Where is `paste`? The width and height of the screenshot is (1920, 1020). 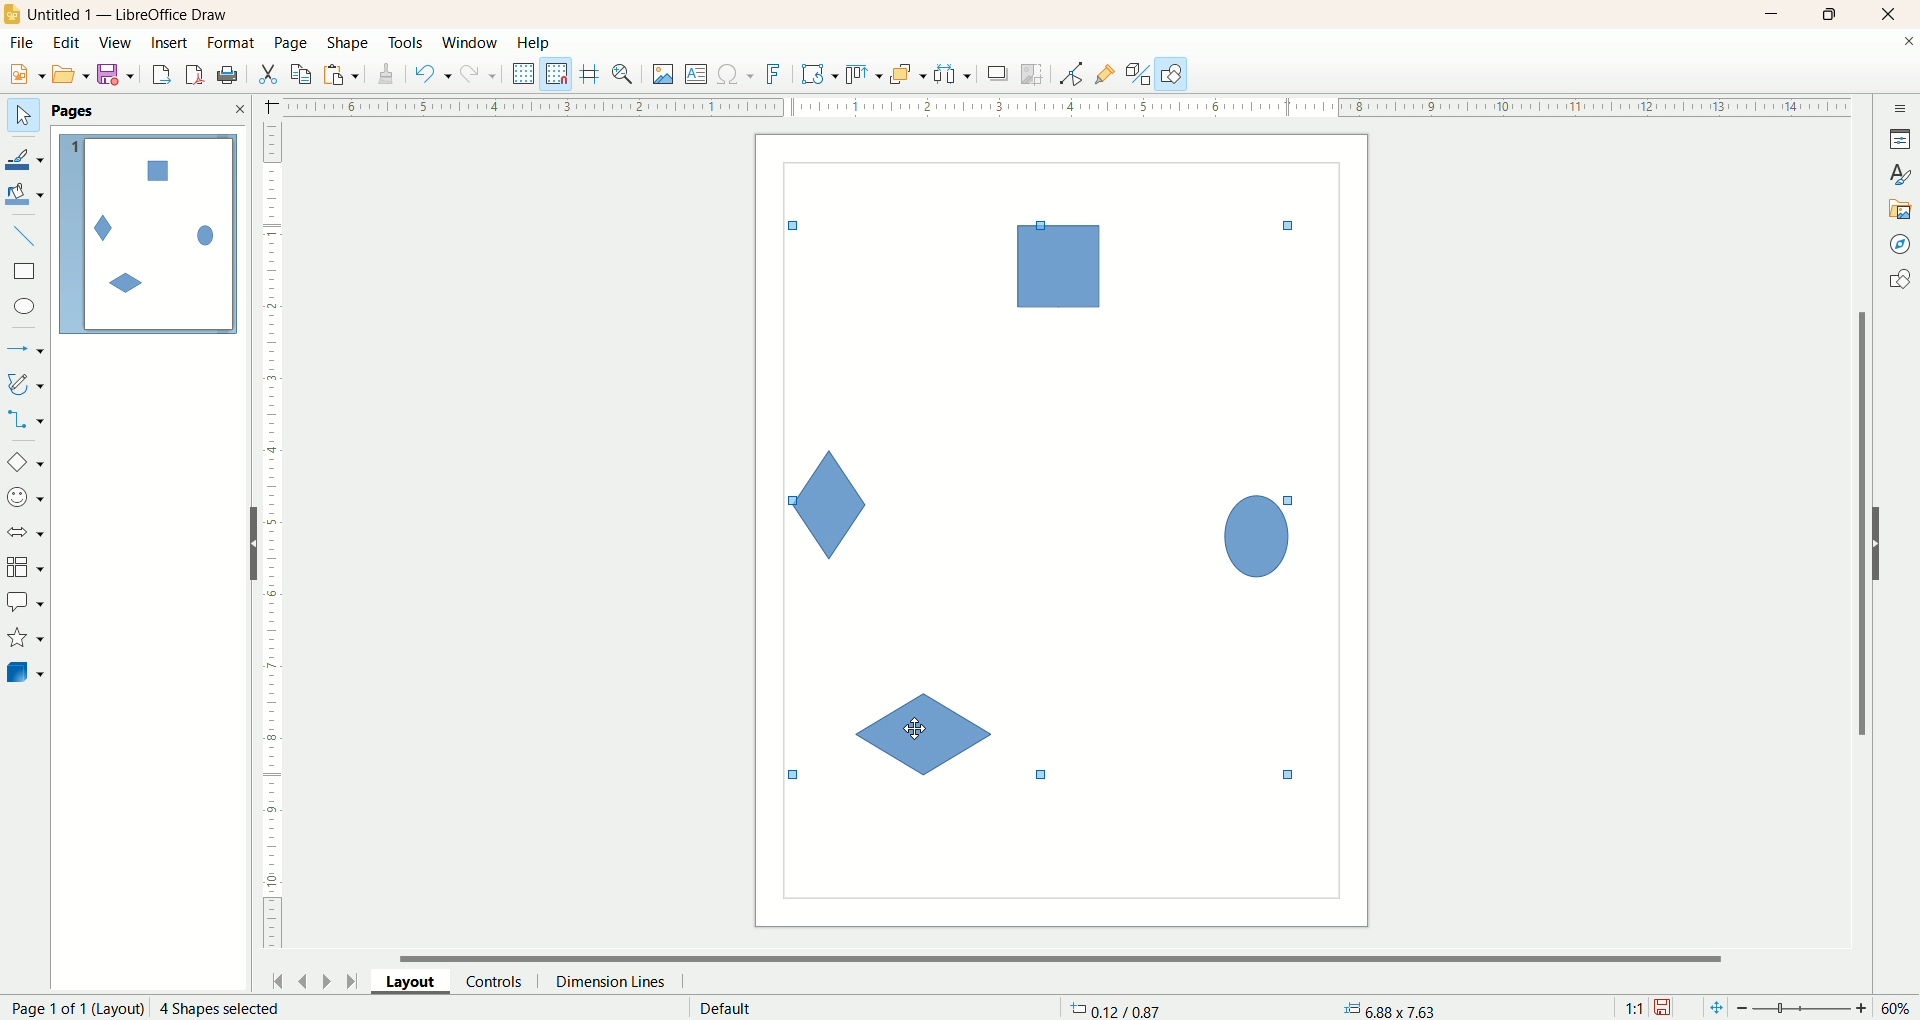 paste is located at coordinates (345, 72).